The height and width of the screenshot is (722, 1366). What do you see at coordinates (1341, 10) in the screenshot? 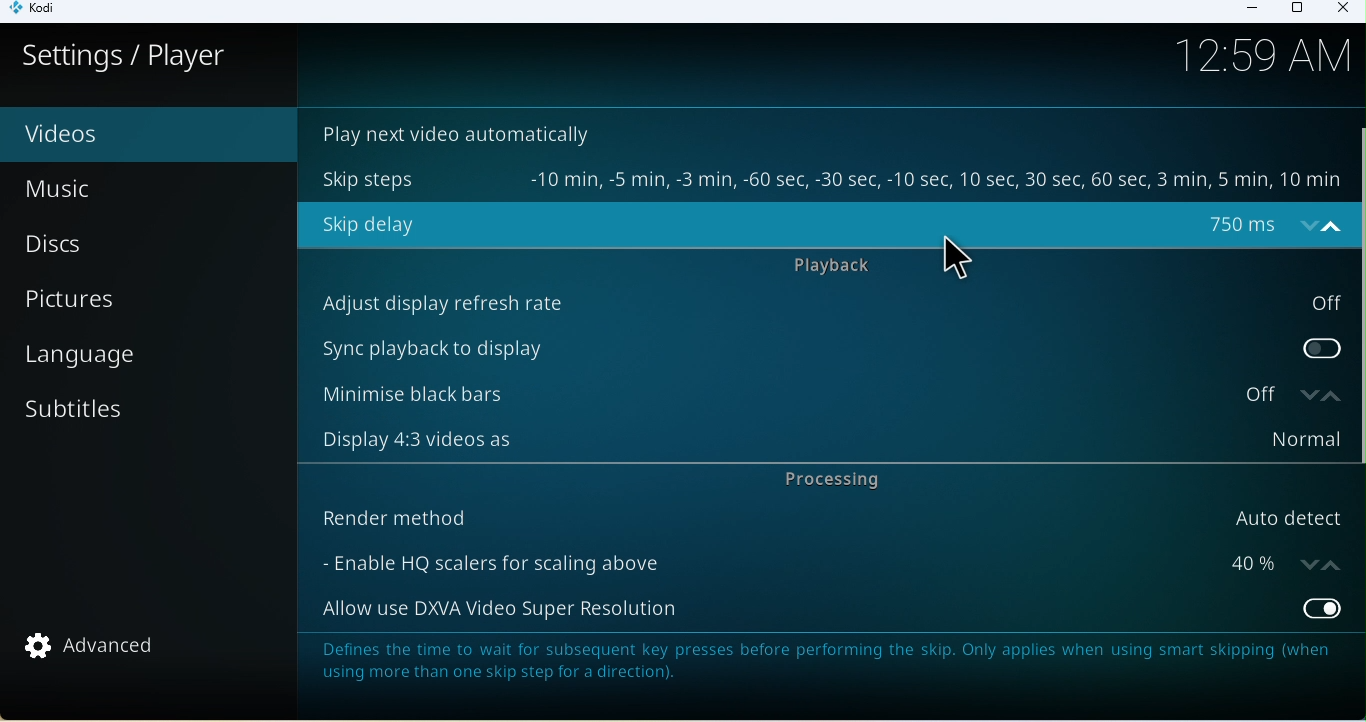
I see `Close` at bounding box center [1341, 10].